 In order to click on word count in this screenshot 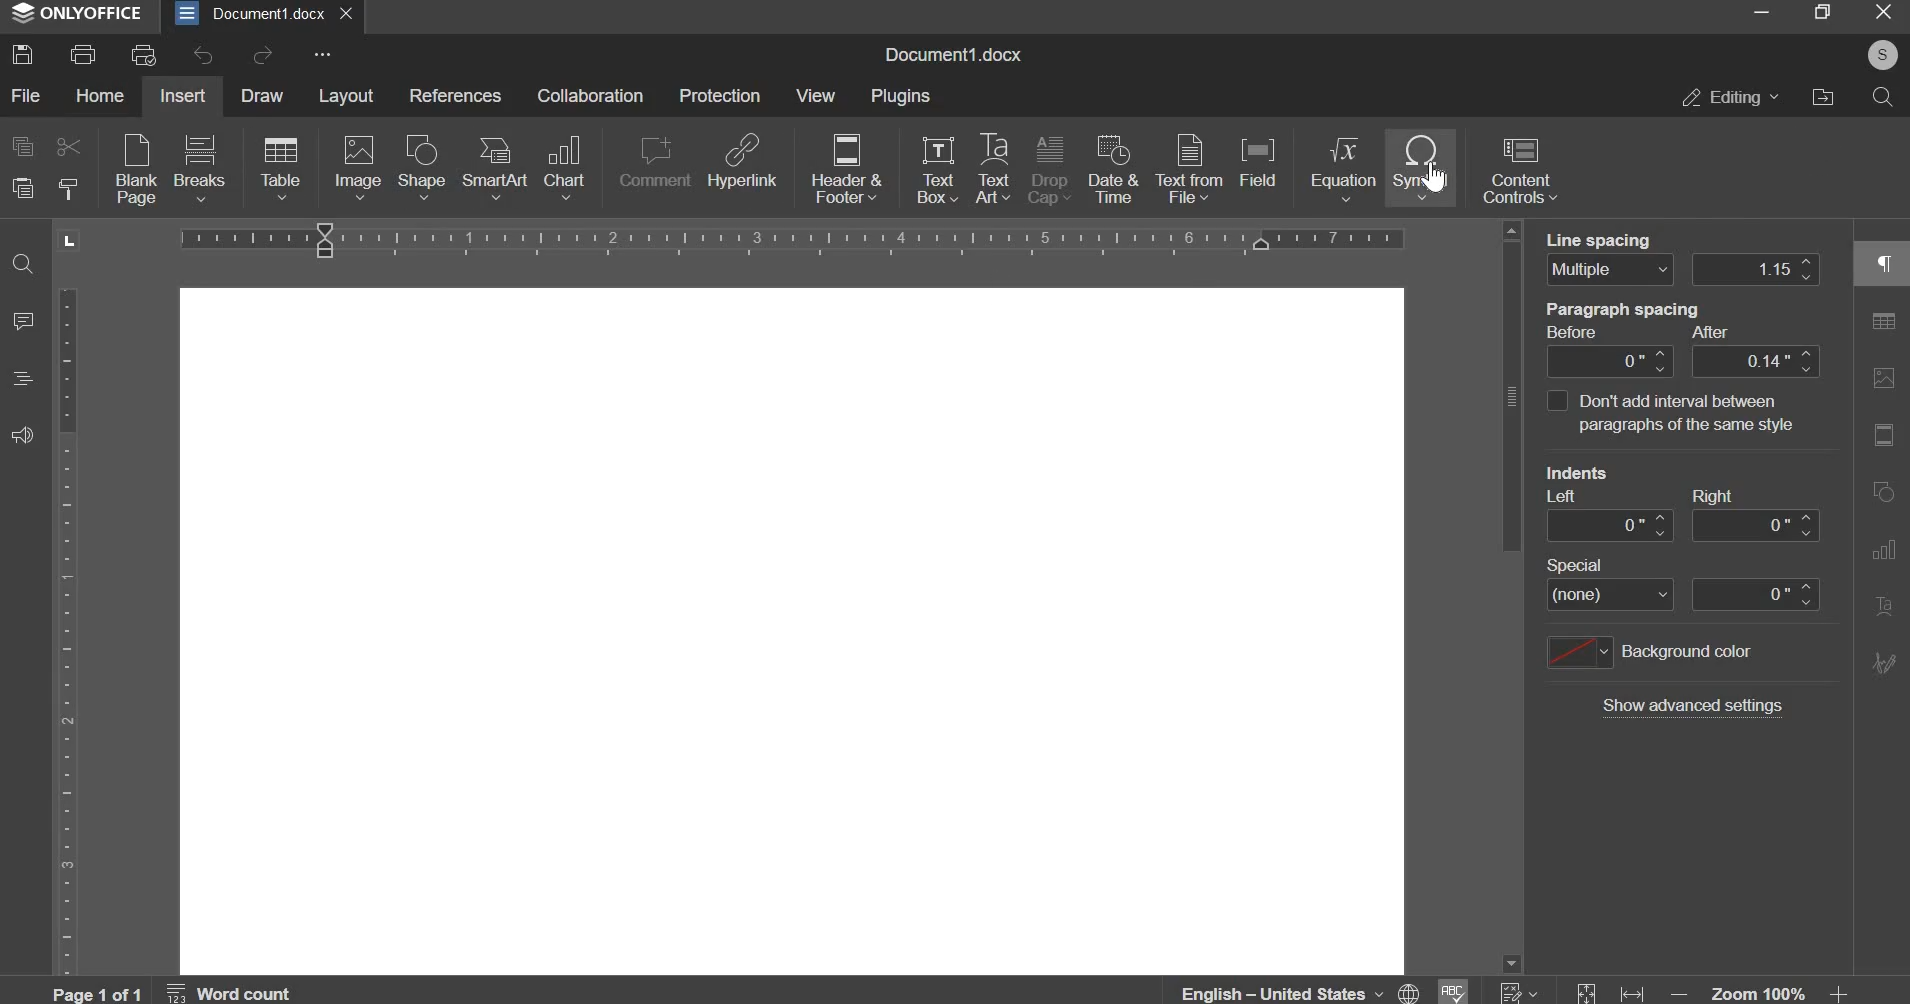, I will do `click(231, 991)`.